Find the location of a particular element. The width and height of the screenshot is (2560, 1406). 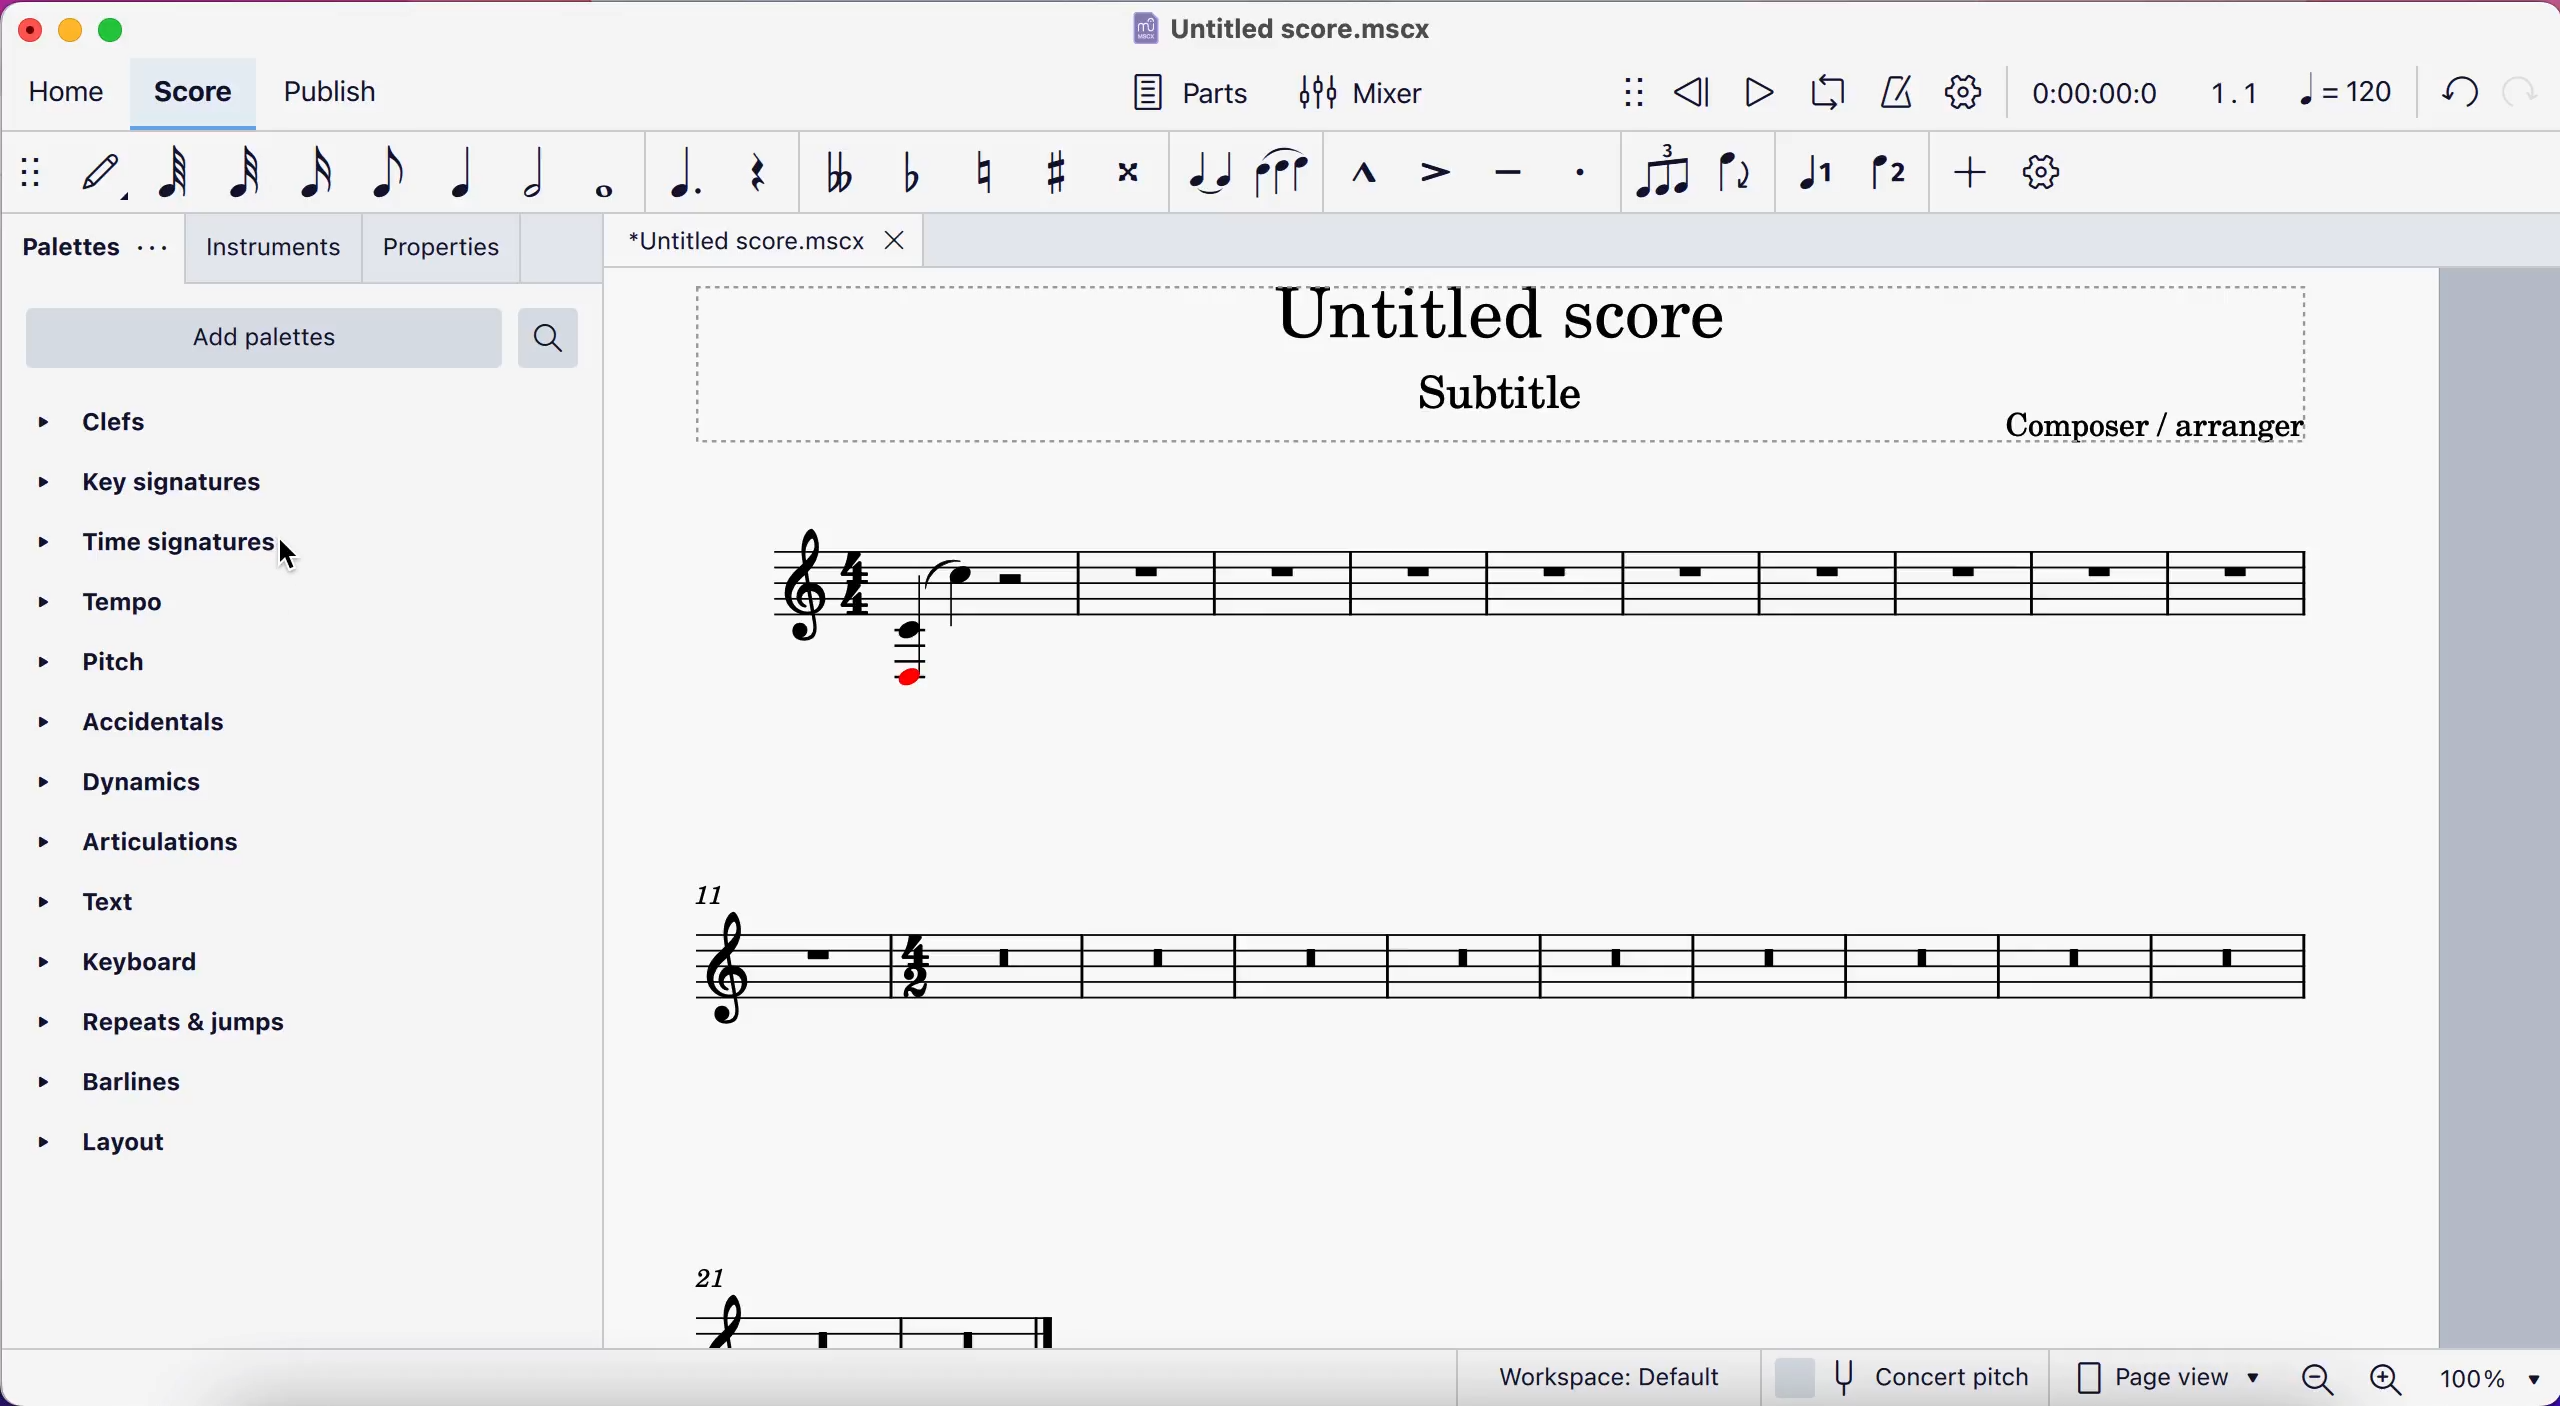

concert pitch is located at coordinates (1906, 1377).